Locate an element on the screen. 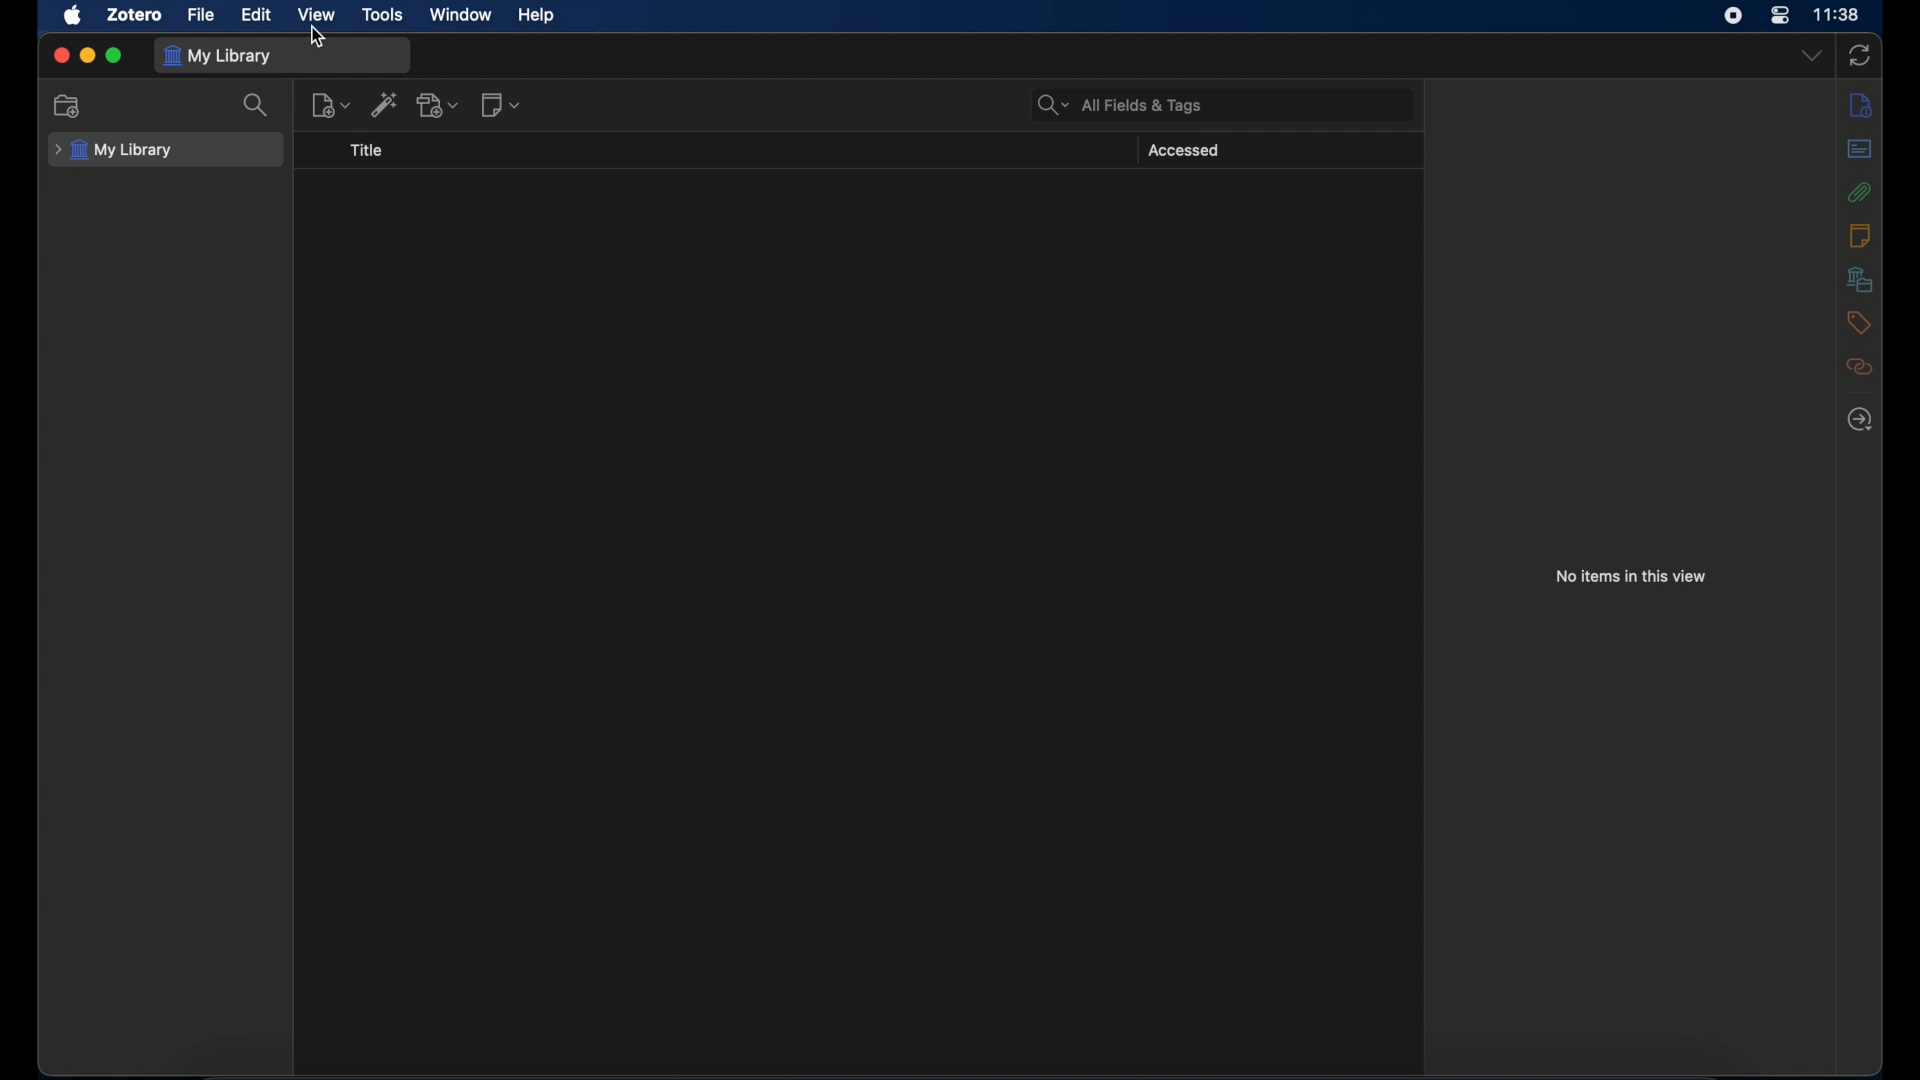 Image resolution: width=1920 pixels, height=1080 pixels. new notes is located at coordinates (502, 105).